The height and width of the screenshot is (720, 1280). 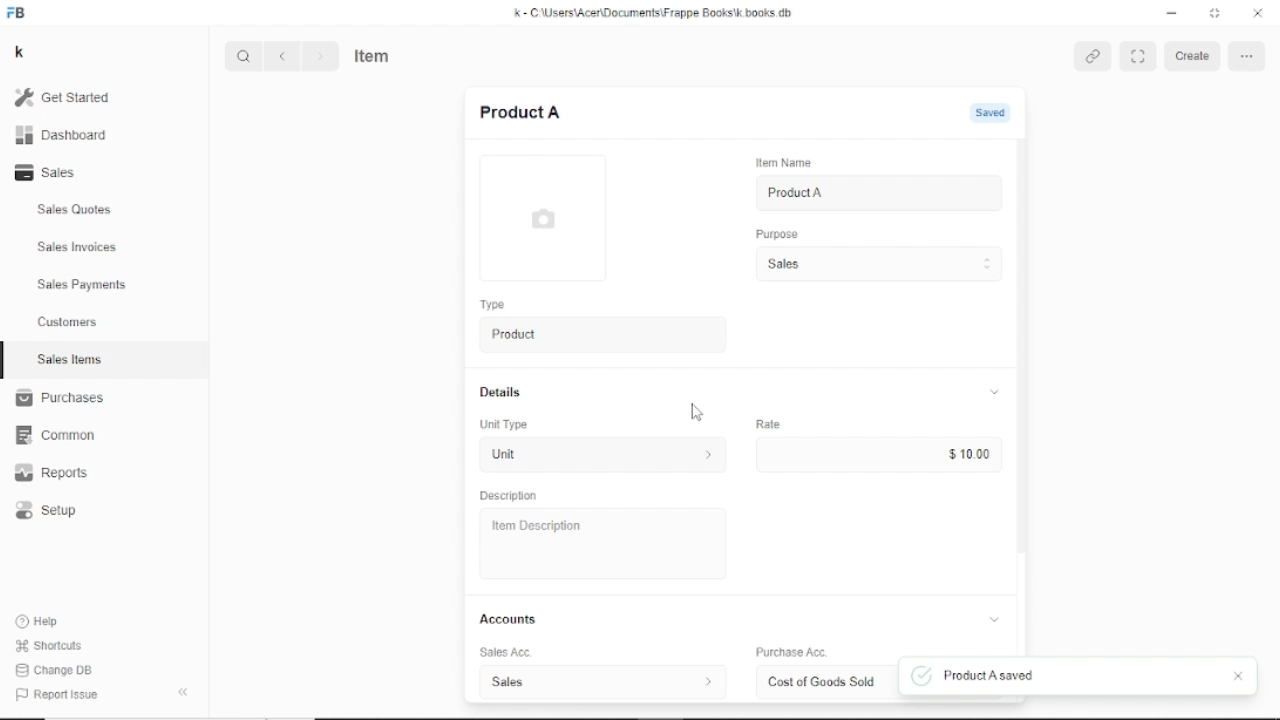 What do you see at coordinates (18, 14) in the screenshot?
I see `FB` at bounding box center [18, 14].